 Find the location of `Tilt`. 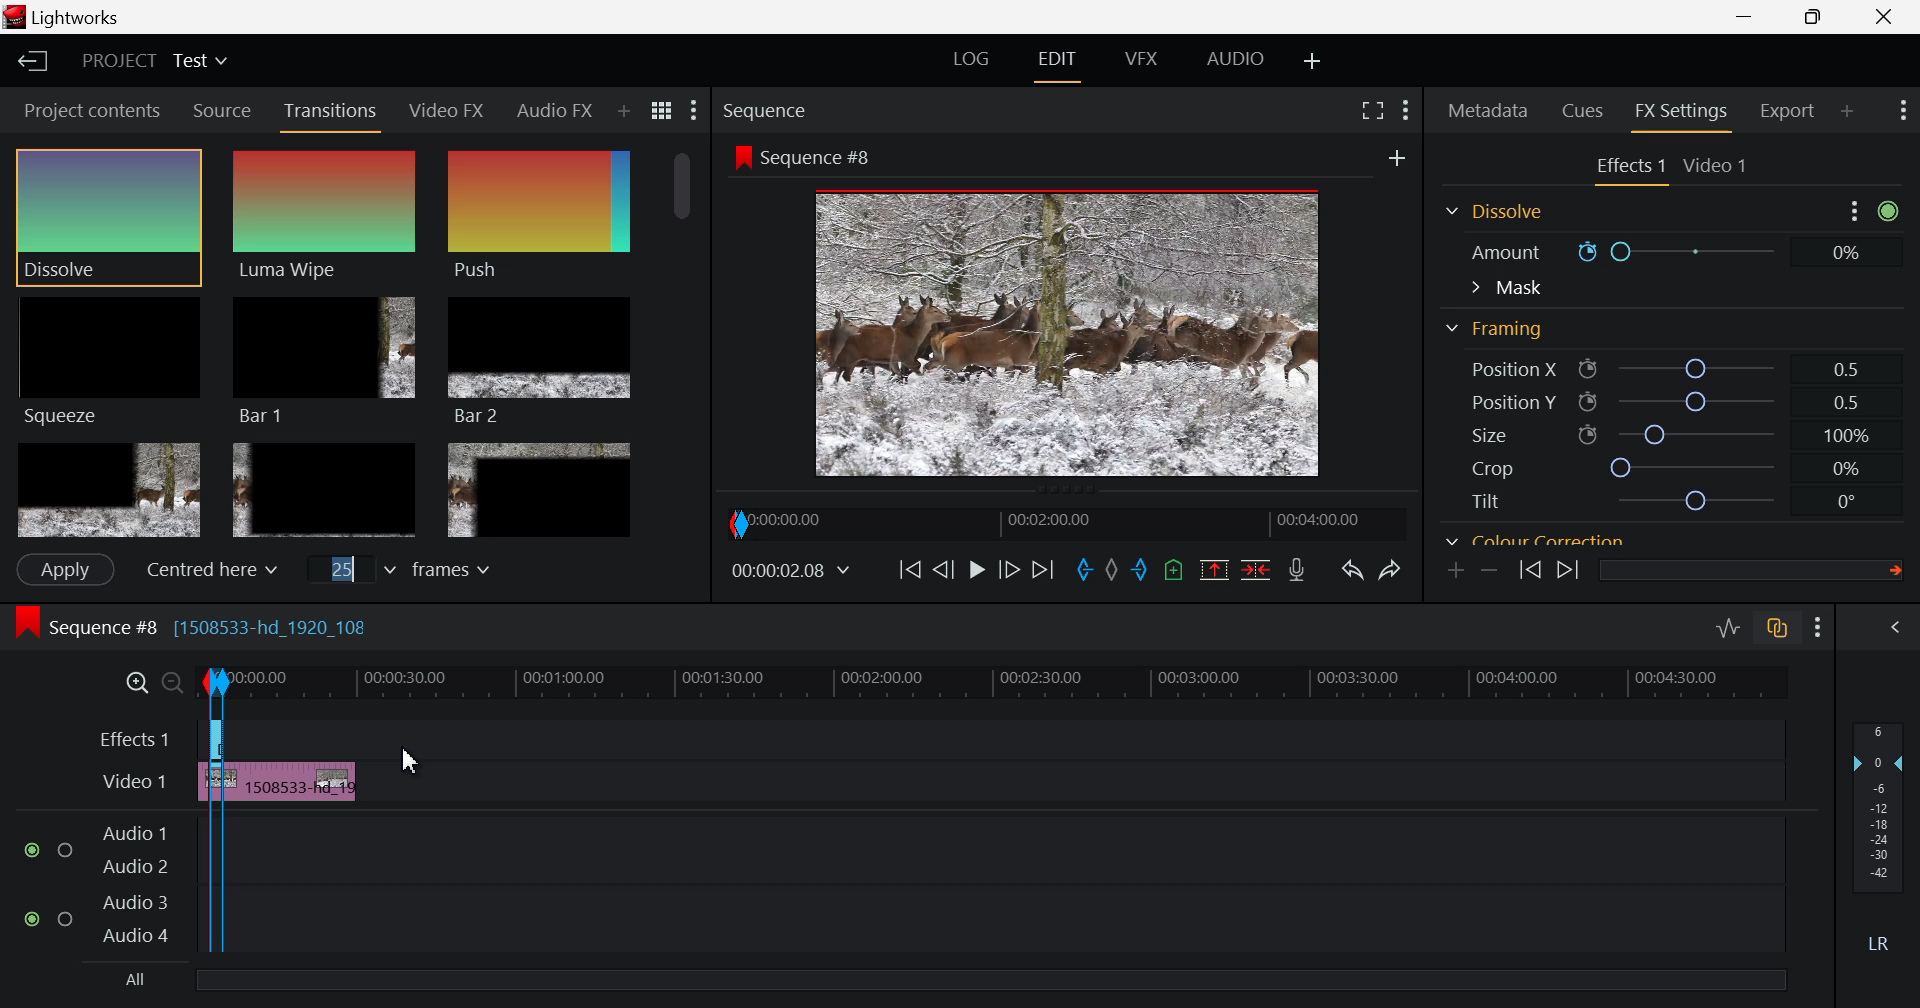

Tilt is located at coordinates (1654, 386).